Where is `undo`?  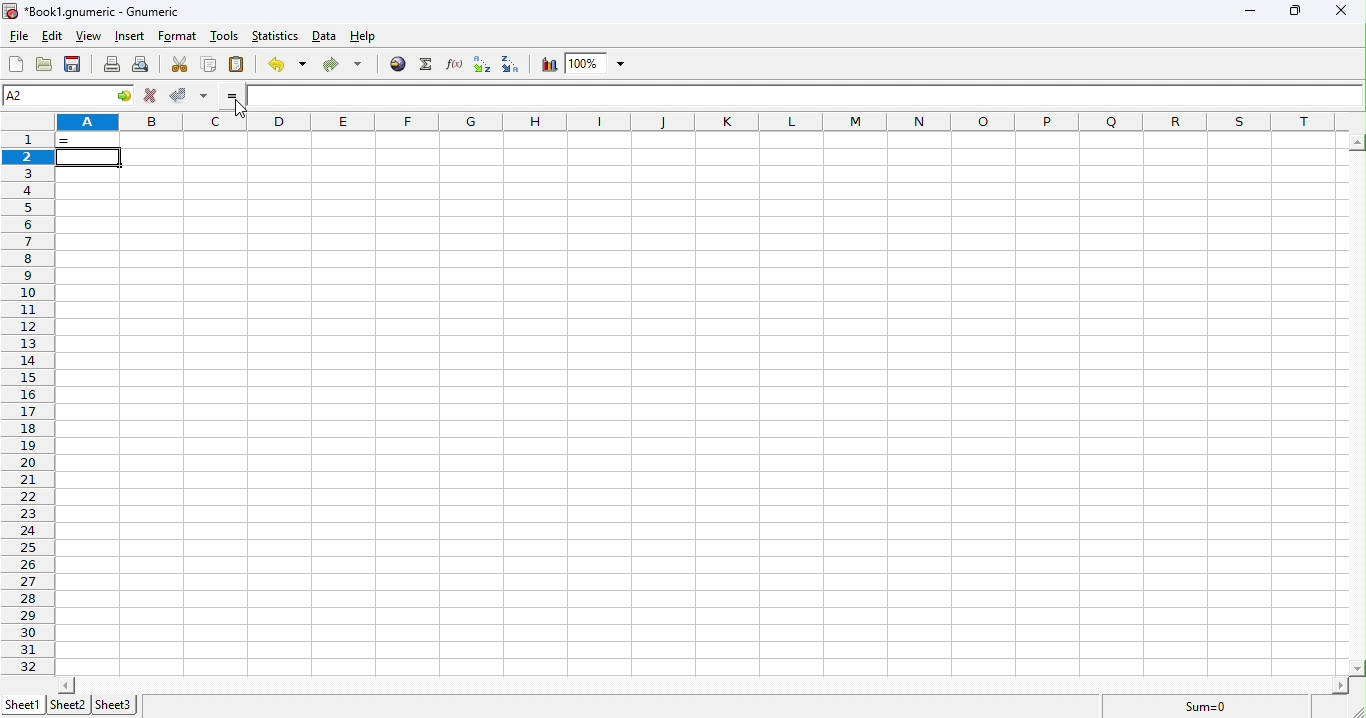
undo is located at coordinates (286, 64).